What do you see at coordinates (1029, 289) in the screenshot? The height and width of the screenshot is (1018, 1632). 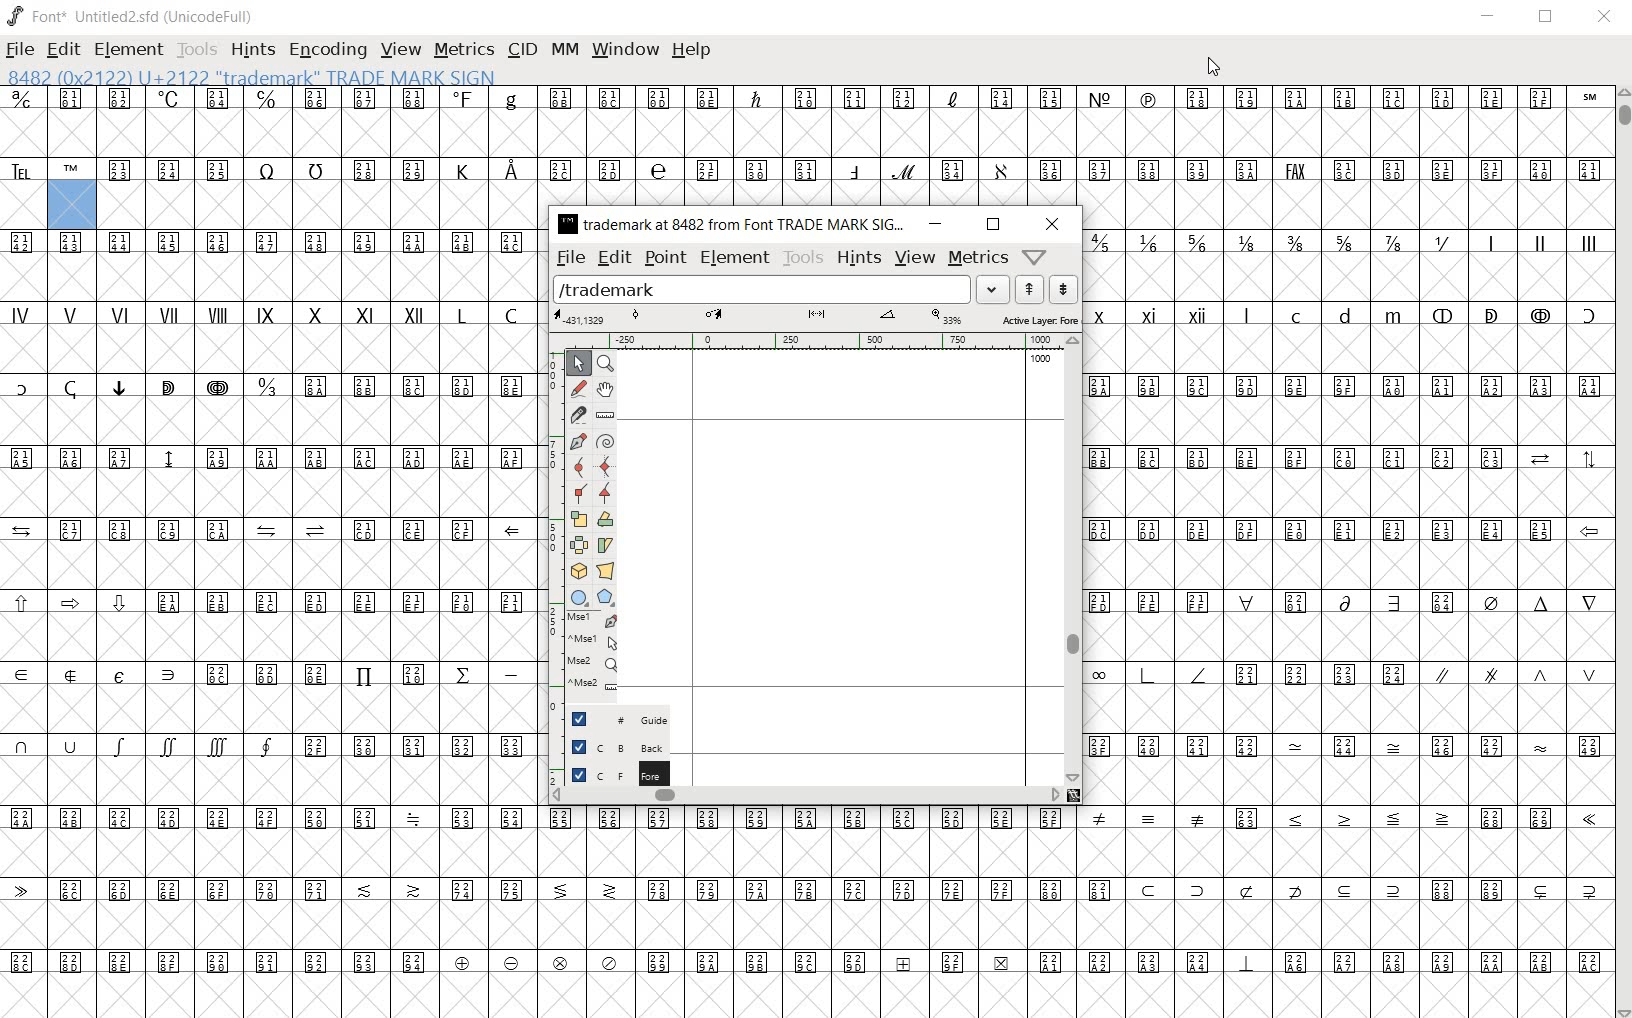 I see `show the next word on the list` at bounding box center [1029, 289].